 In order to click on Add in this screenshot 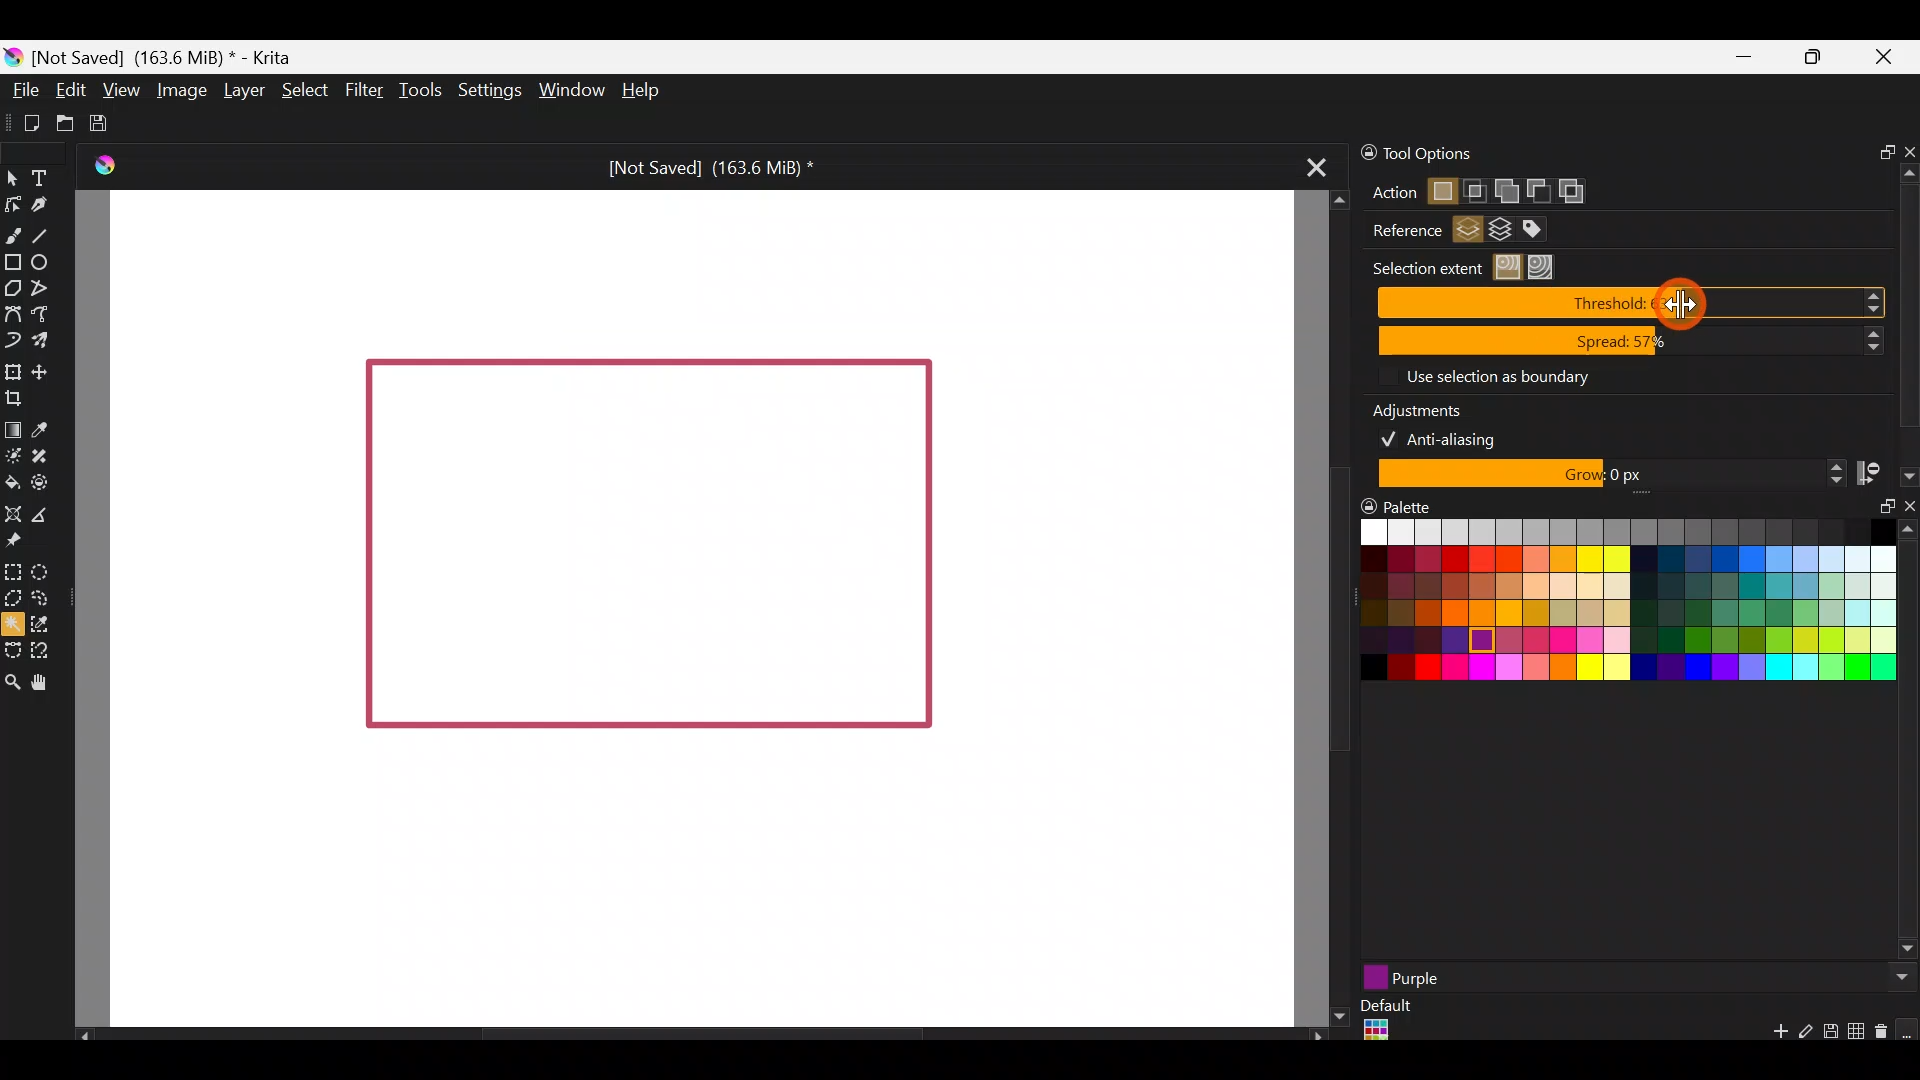, I will do `click(1505, 187)`.